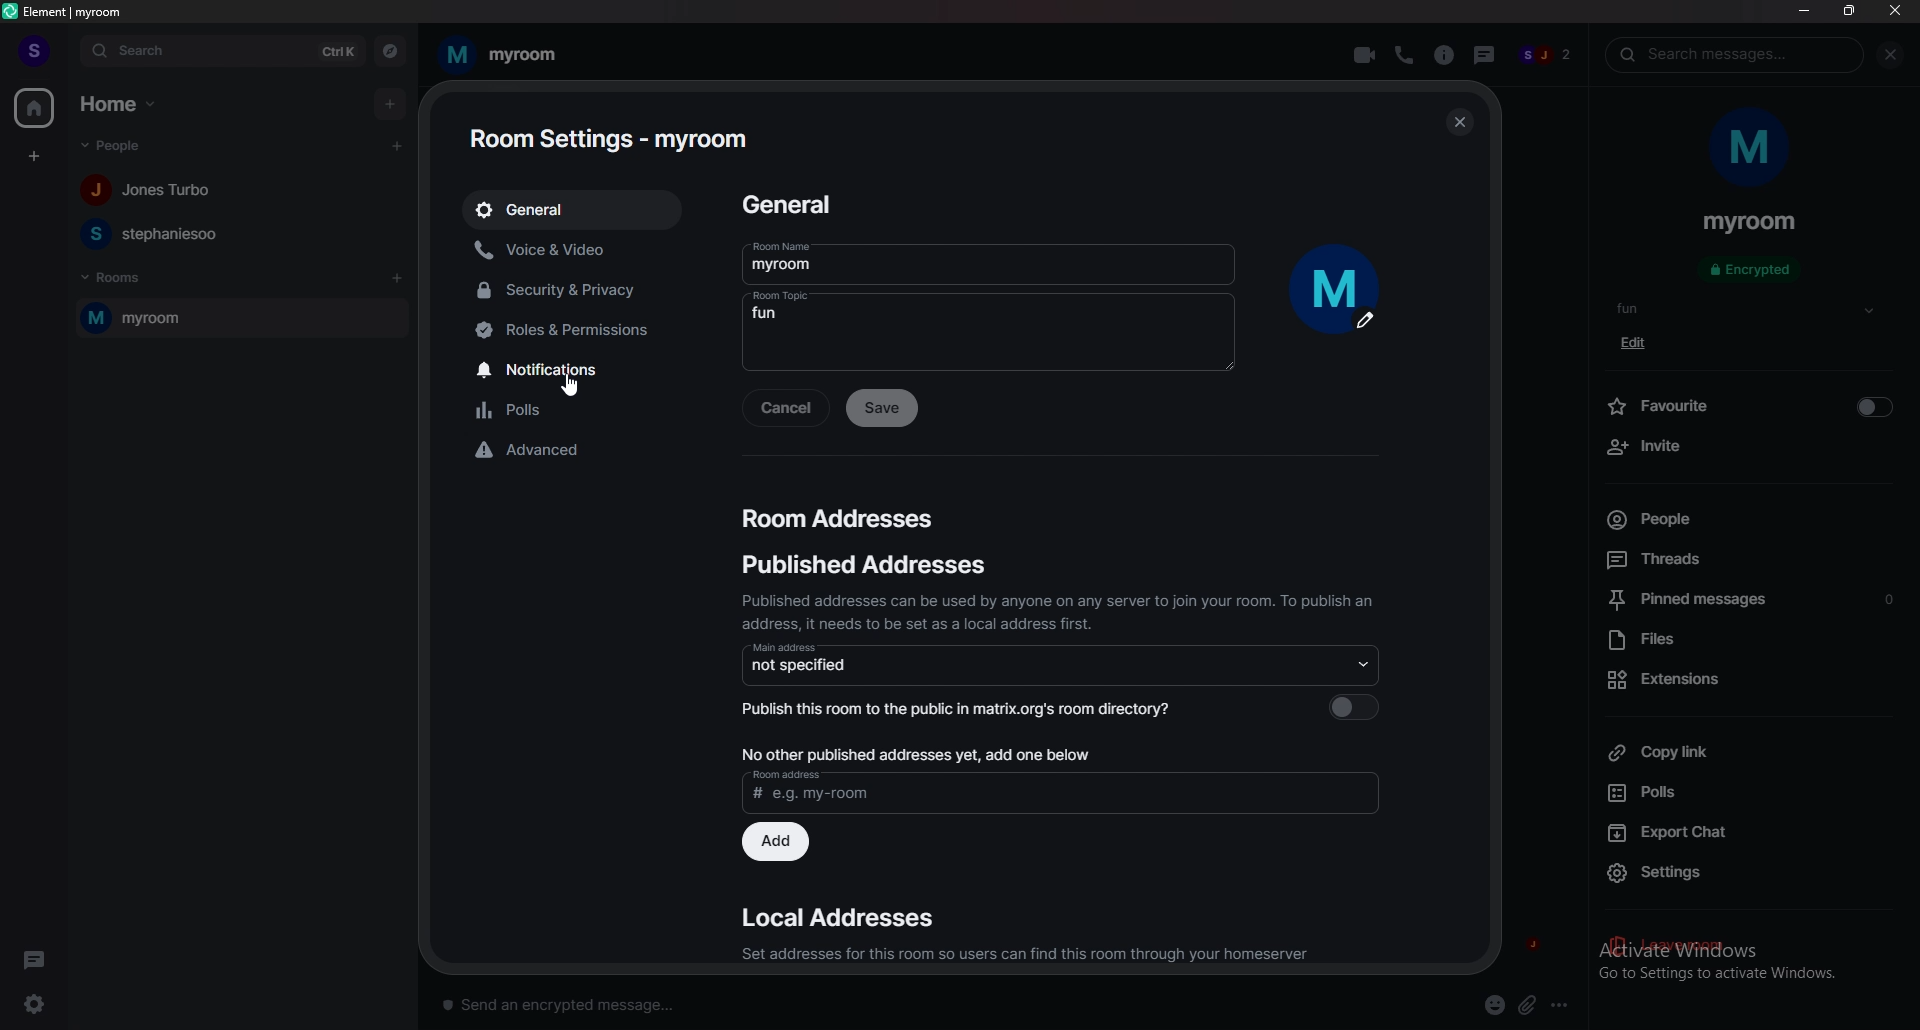 The width and height of the screenshot is (1920, 1030). What do you see at coordinates (117, 278) in the screenshot?
I see `rooms` at bounding box center [117, 278].